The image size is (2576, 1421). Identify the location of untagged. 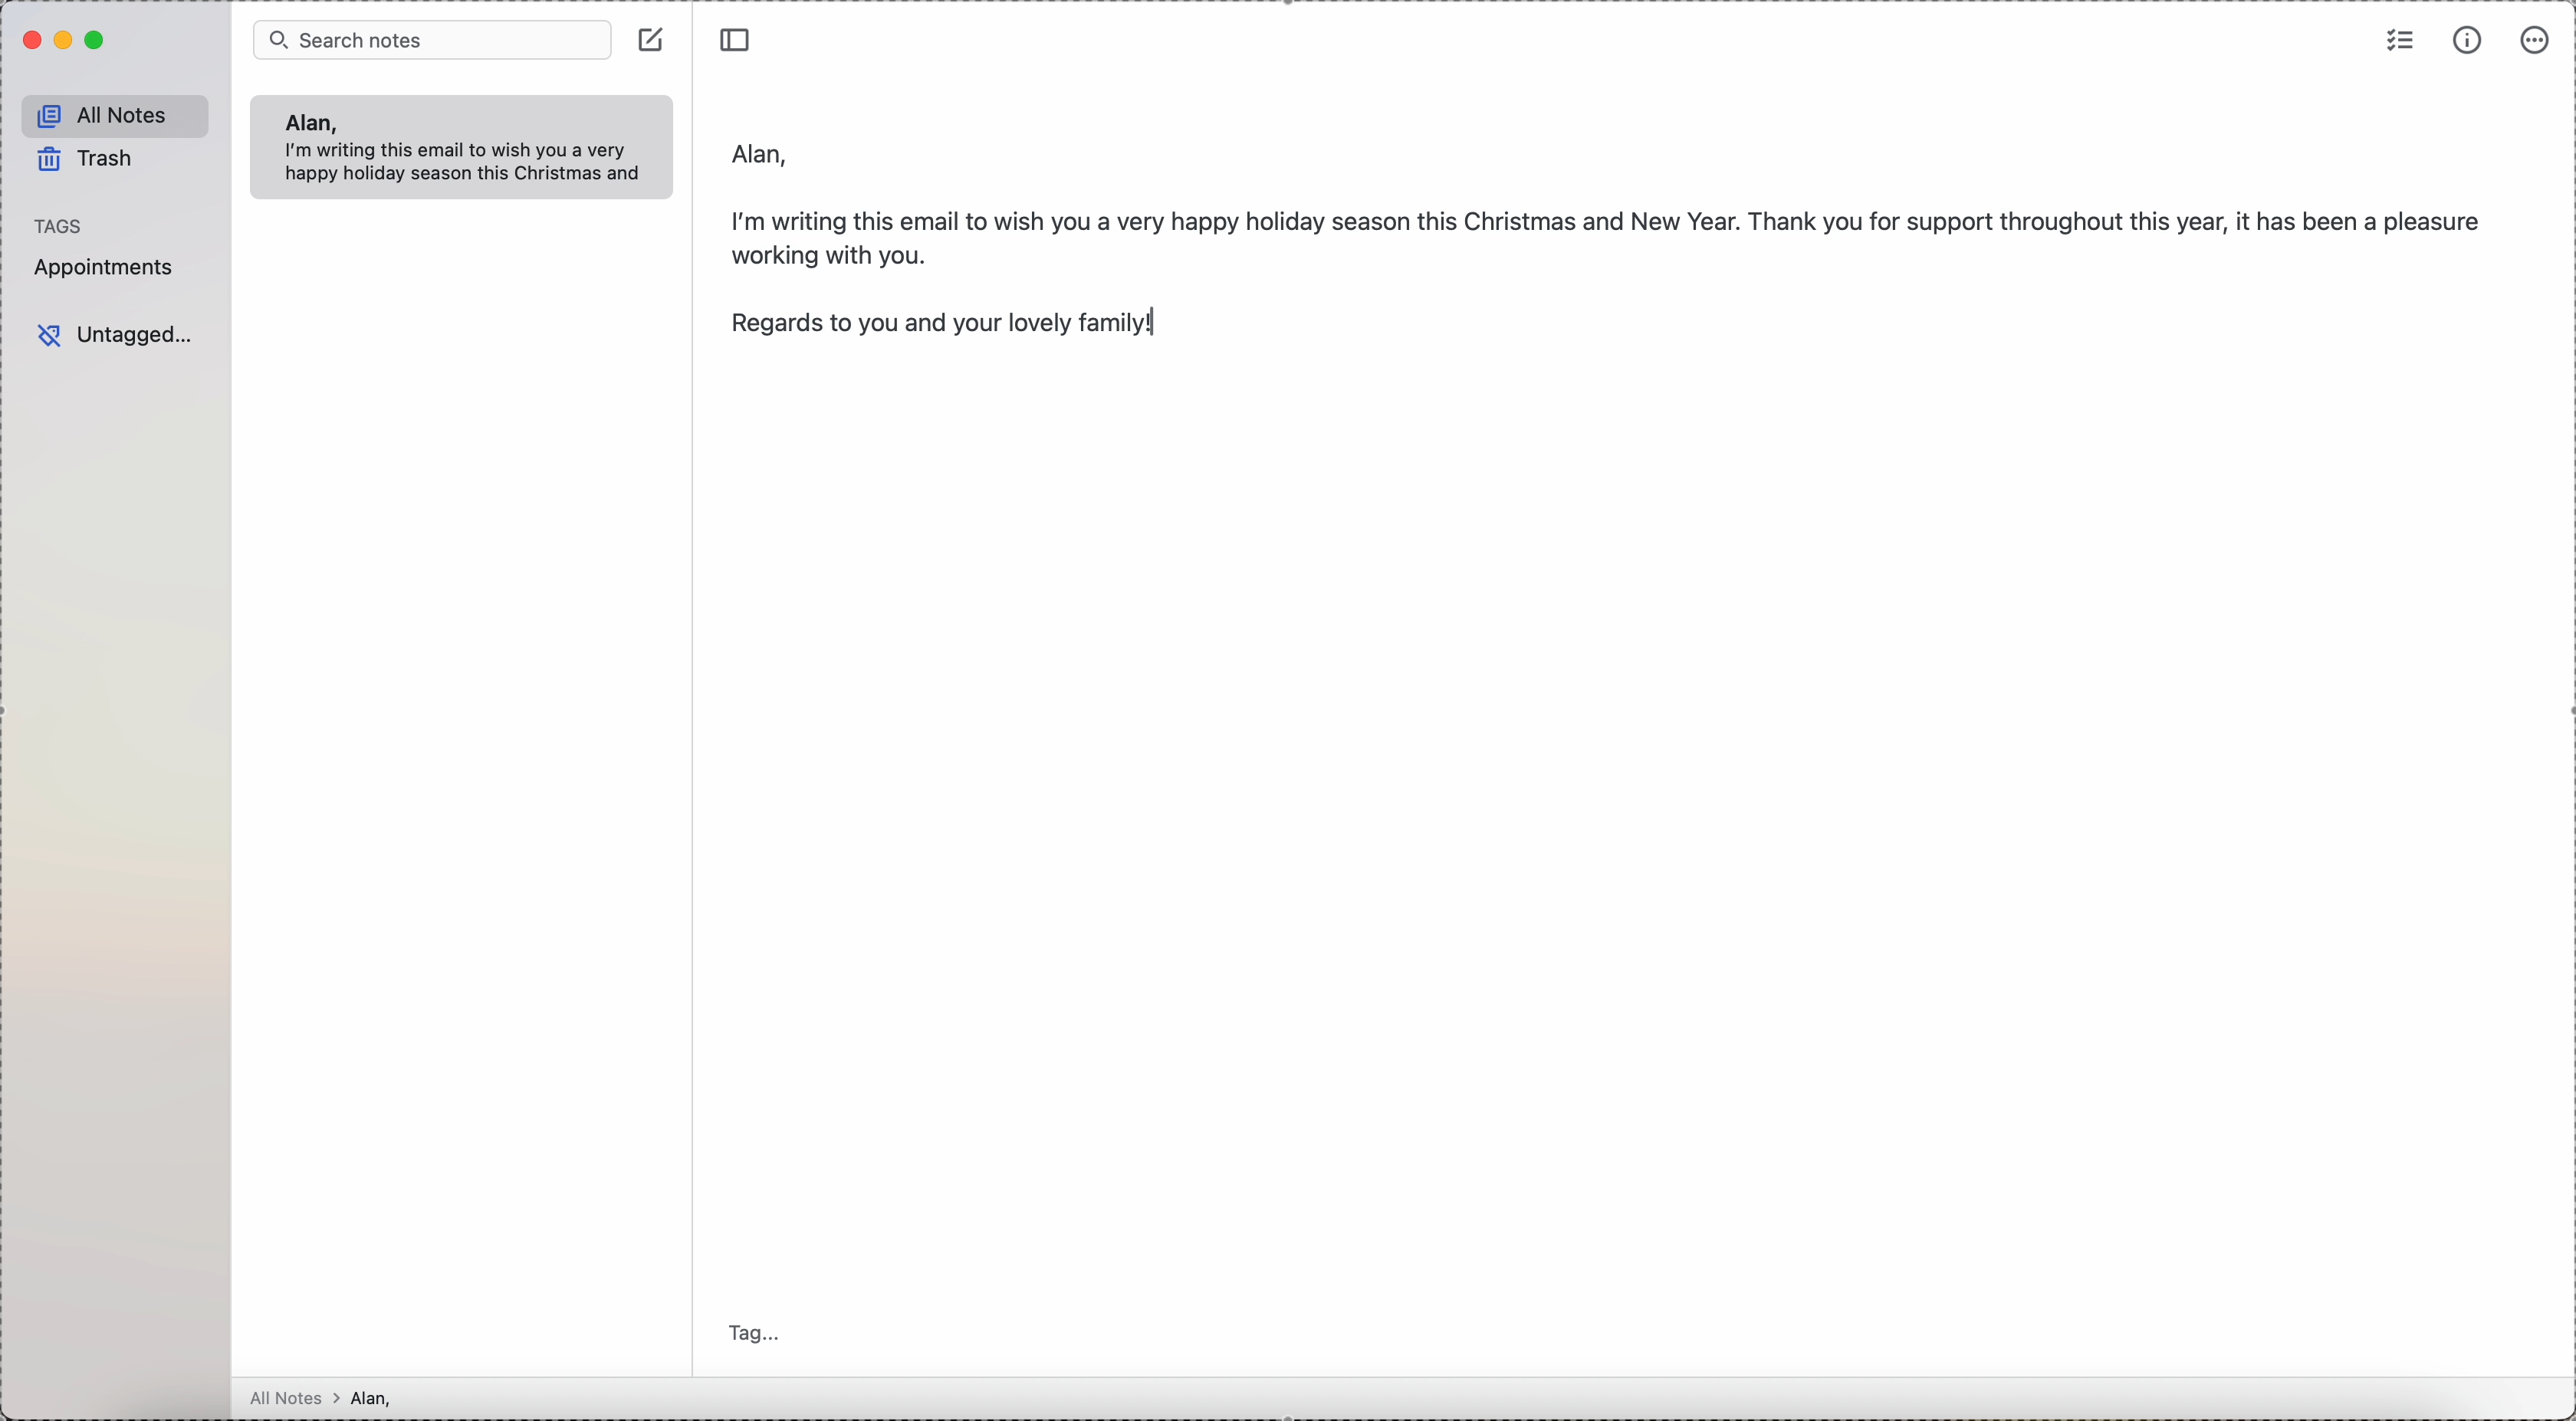
(116, 336).